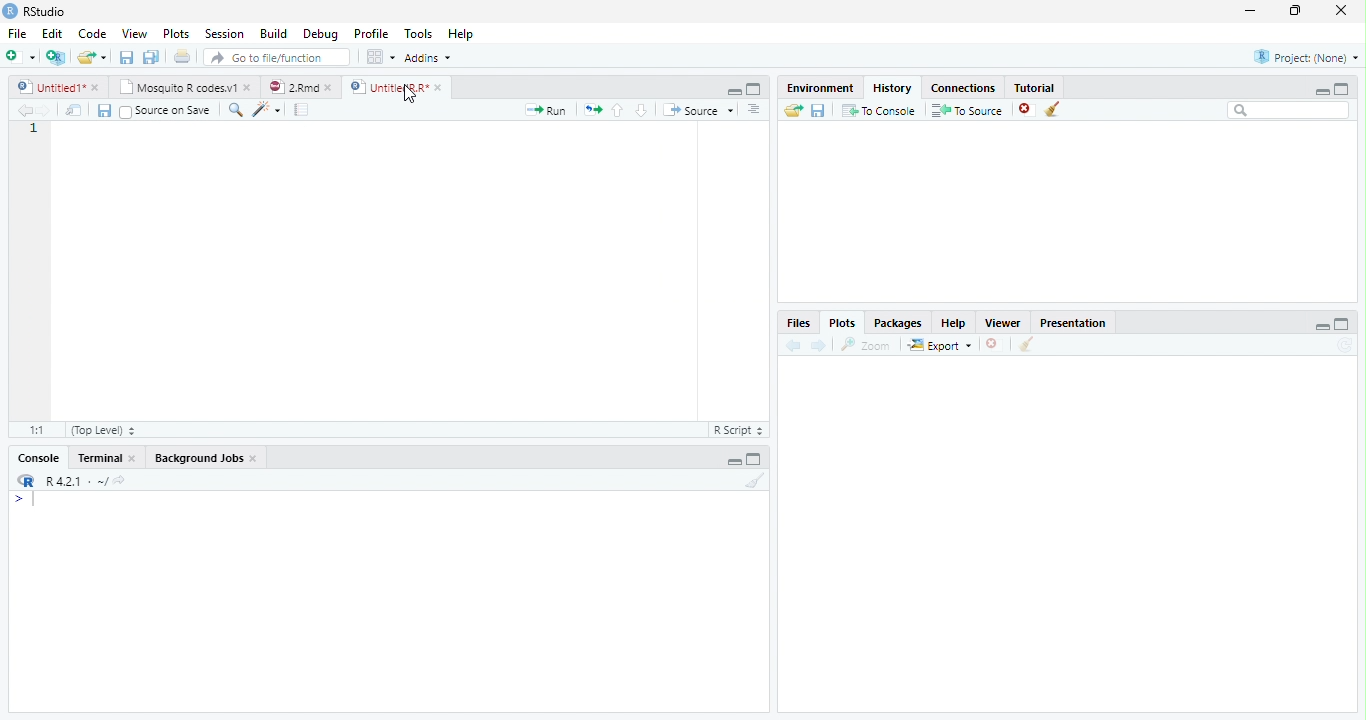 The image size is (1366, 720). I want to click on 2.Rmd, so click(292, 87).